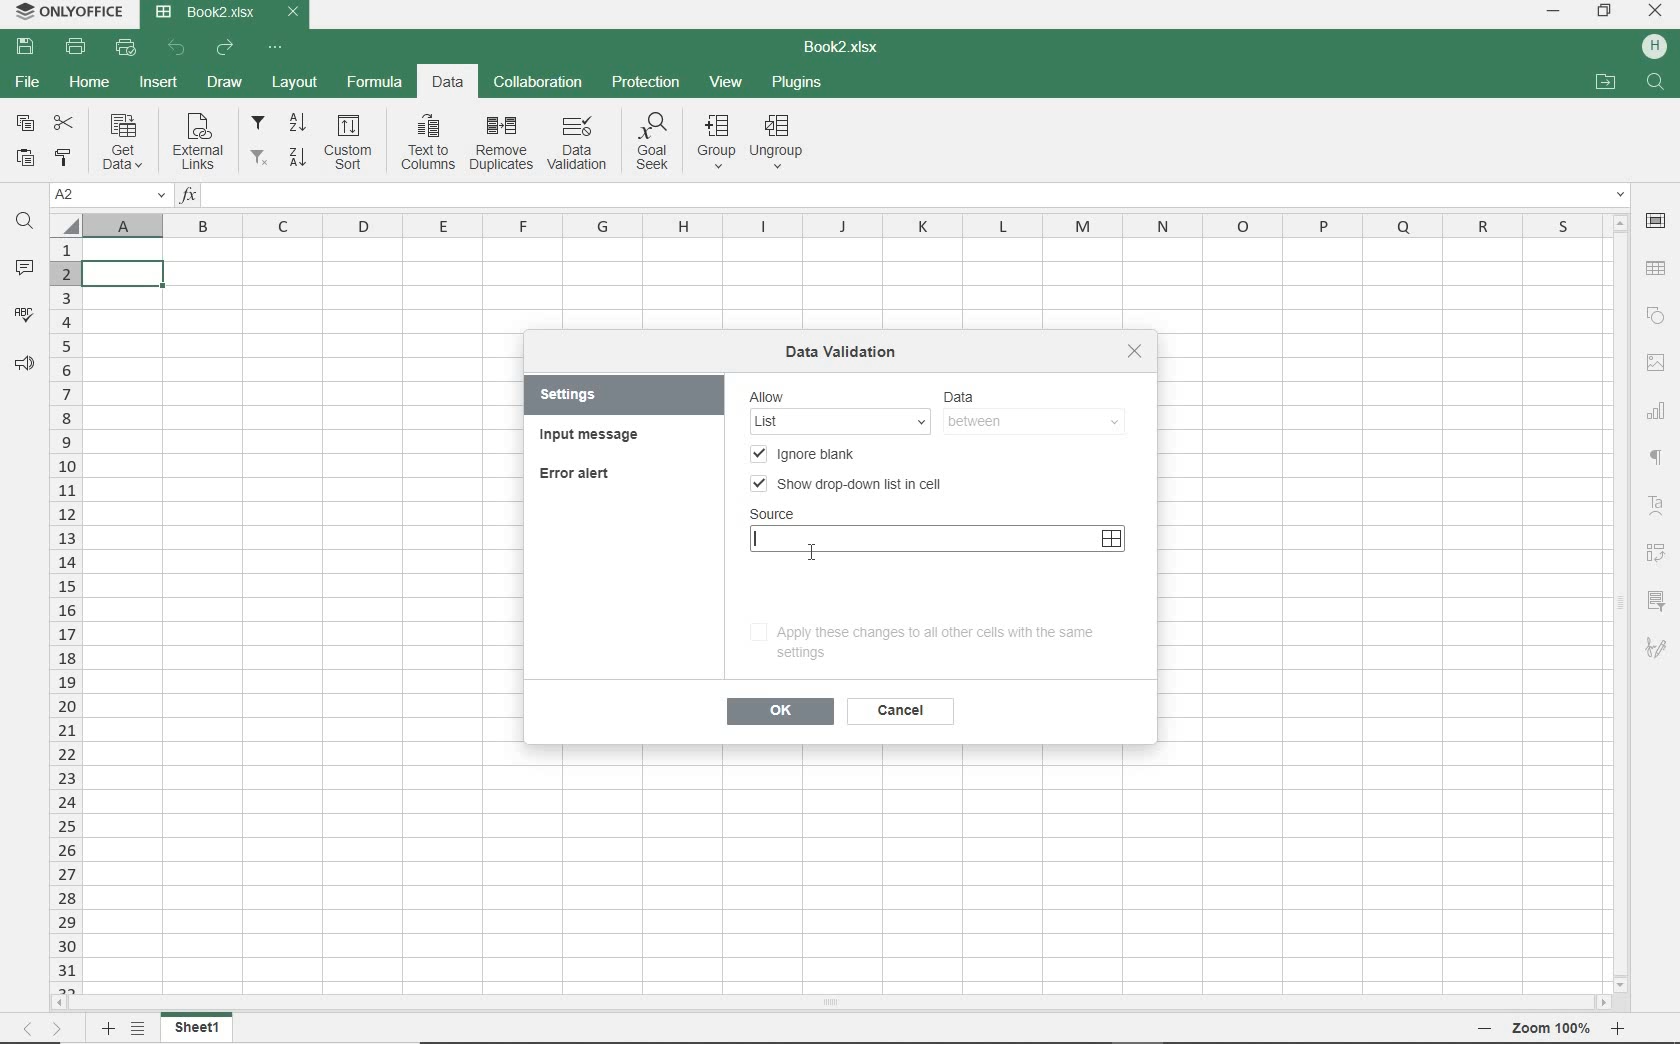 The width and height of the screenshot is (1680, 1044). What do you see at coordinates (1657, 84) in the screenshot?
I see `FIND` at bounding box center [1657, 84].